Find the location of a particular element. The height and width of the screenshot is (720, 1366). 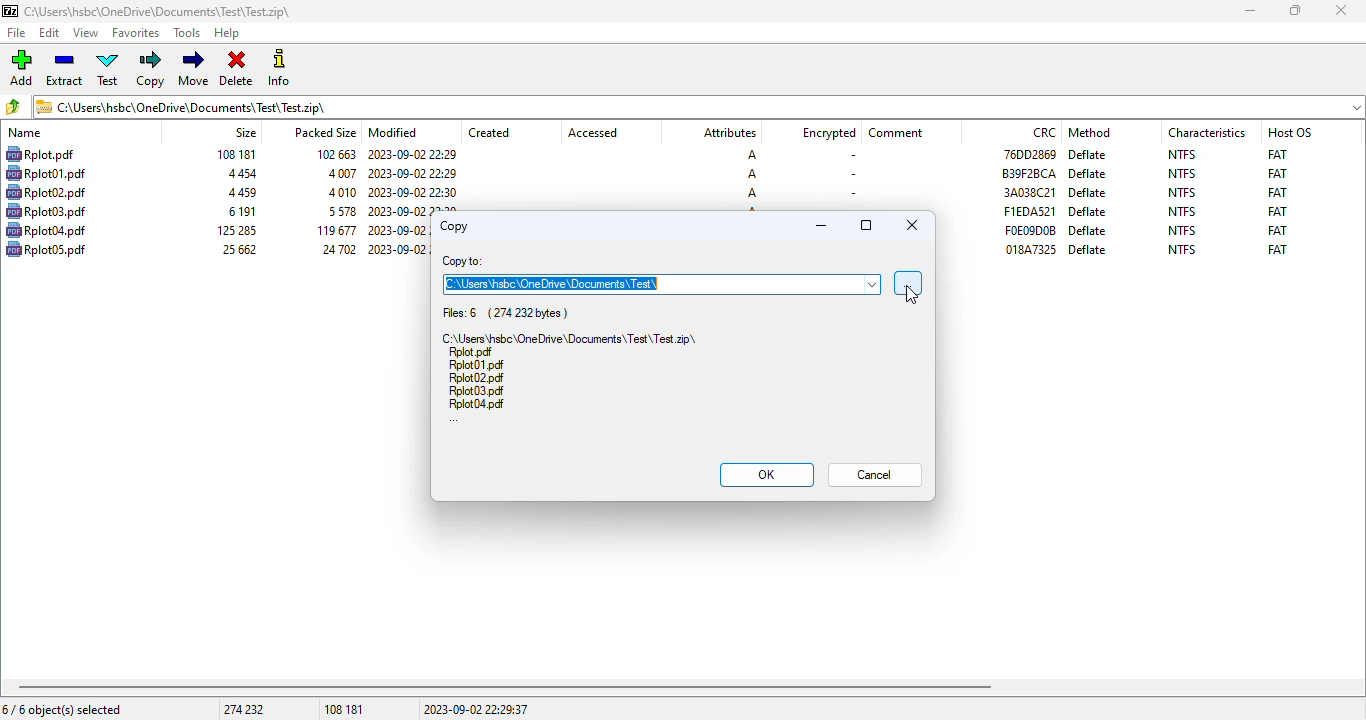

attributes is located at coordinates (728, 133).